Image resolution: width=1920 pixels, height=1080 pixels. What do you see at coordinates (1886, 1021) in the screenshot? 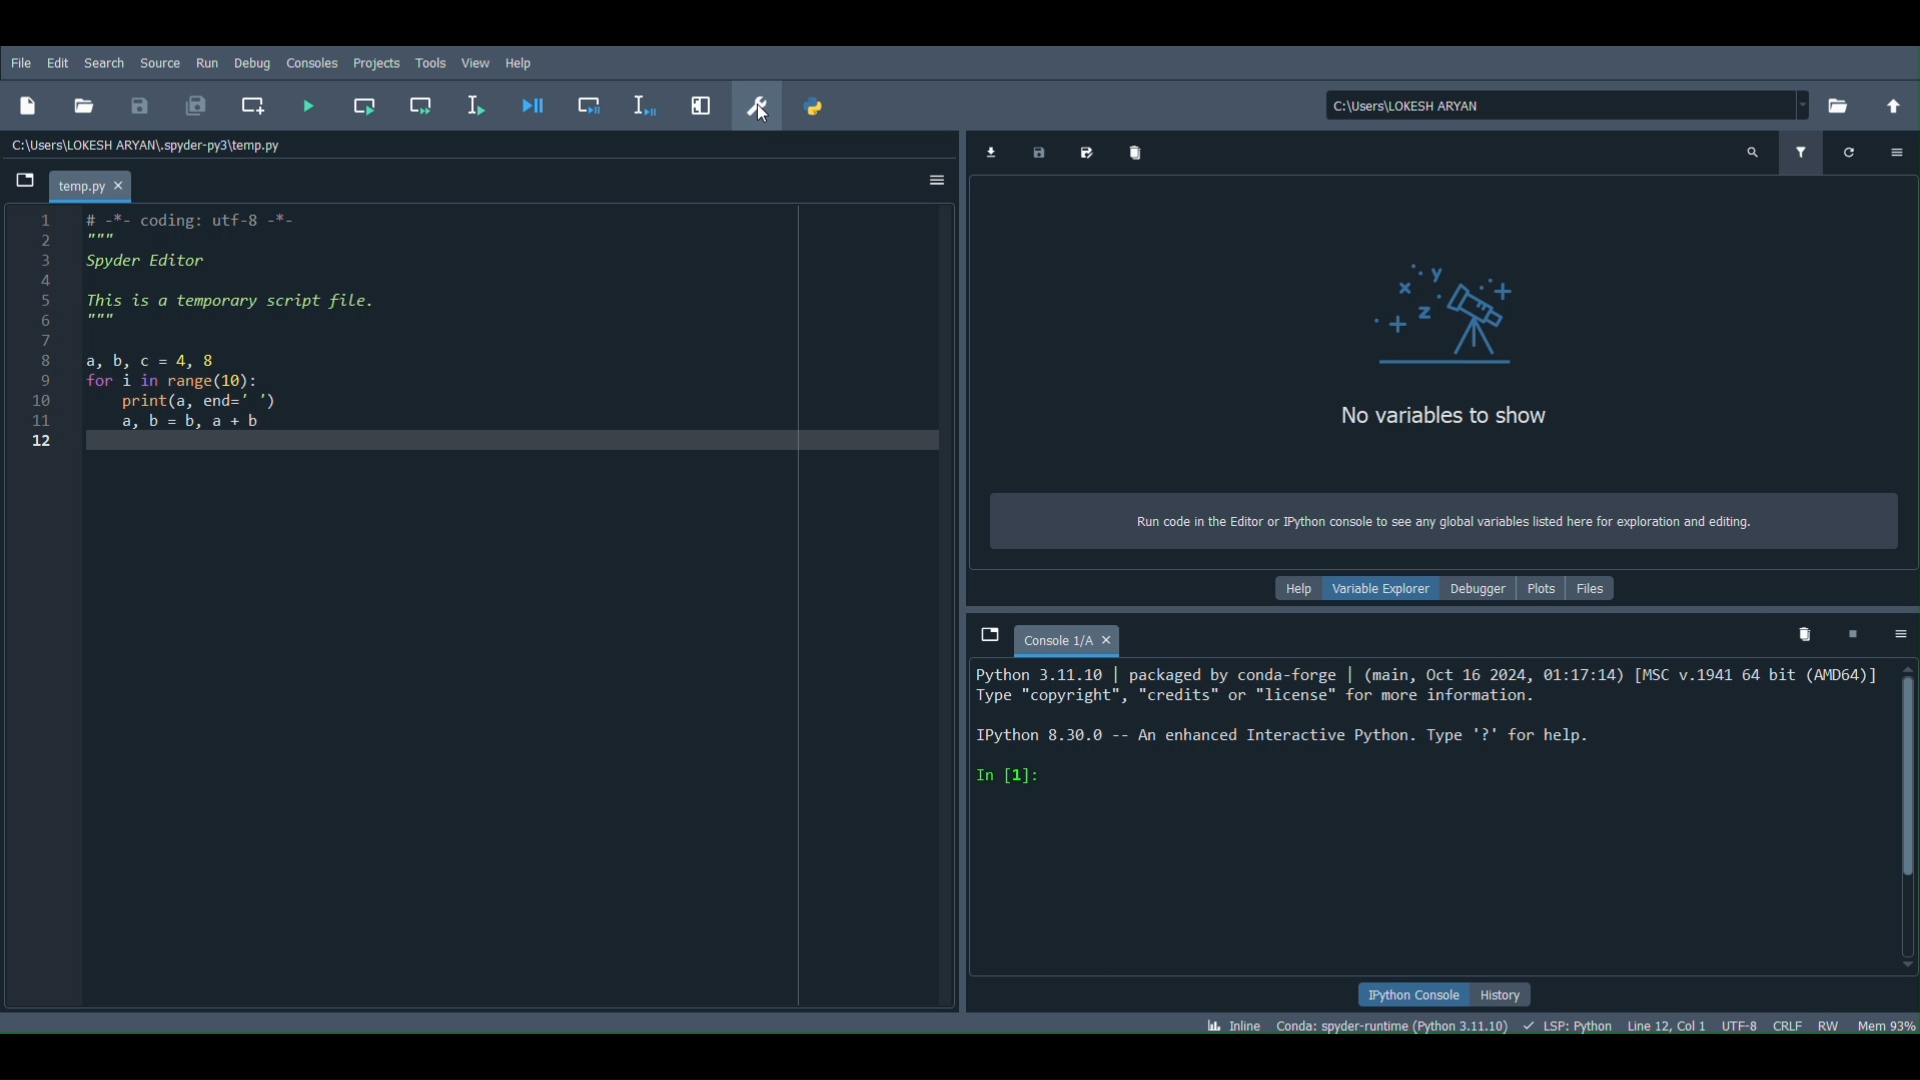
I see `Global memory usage` at bounding box center [1886, 1021].